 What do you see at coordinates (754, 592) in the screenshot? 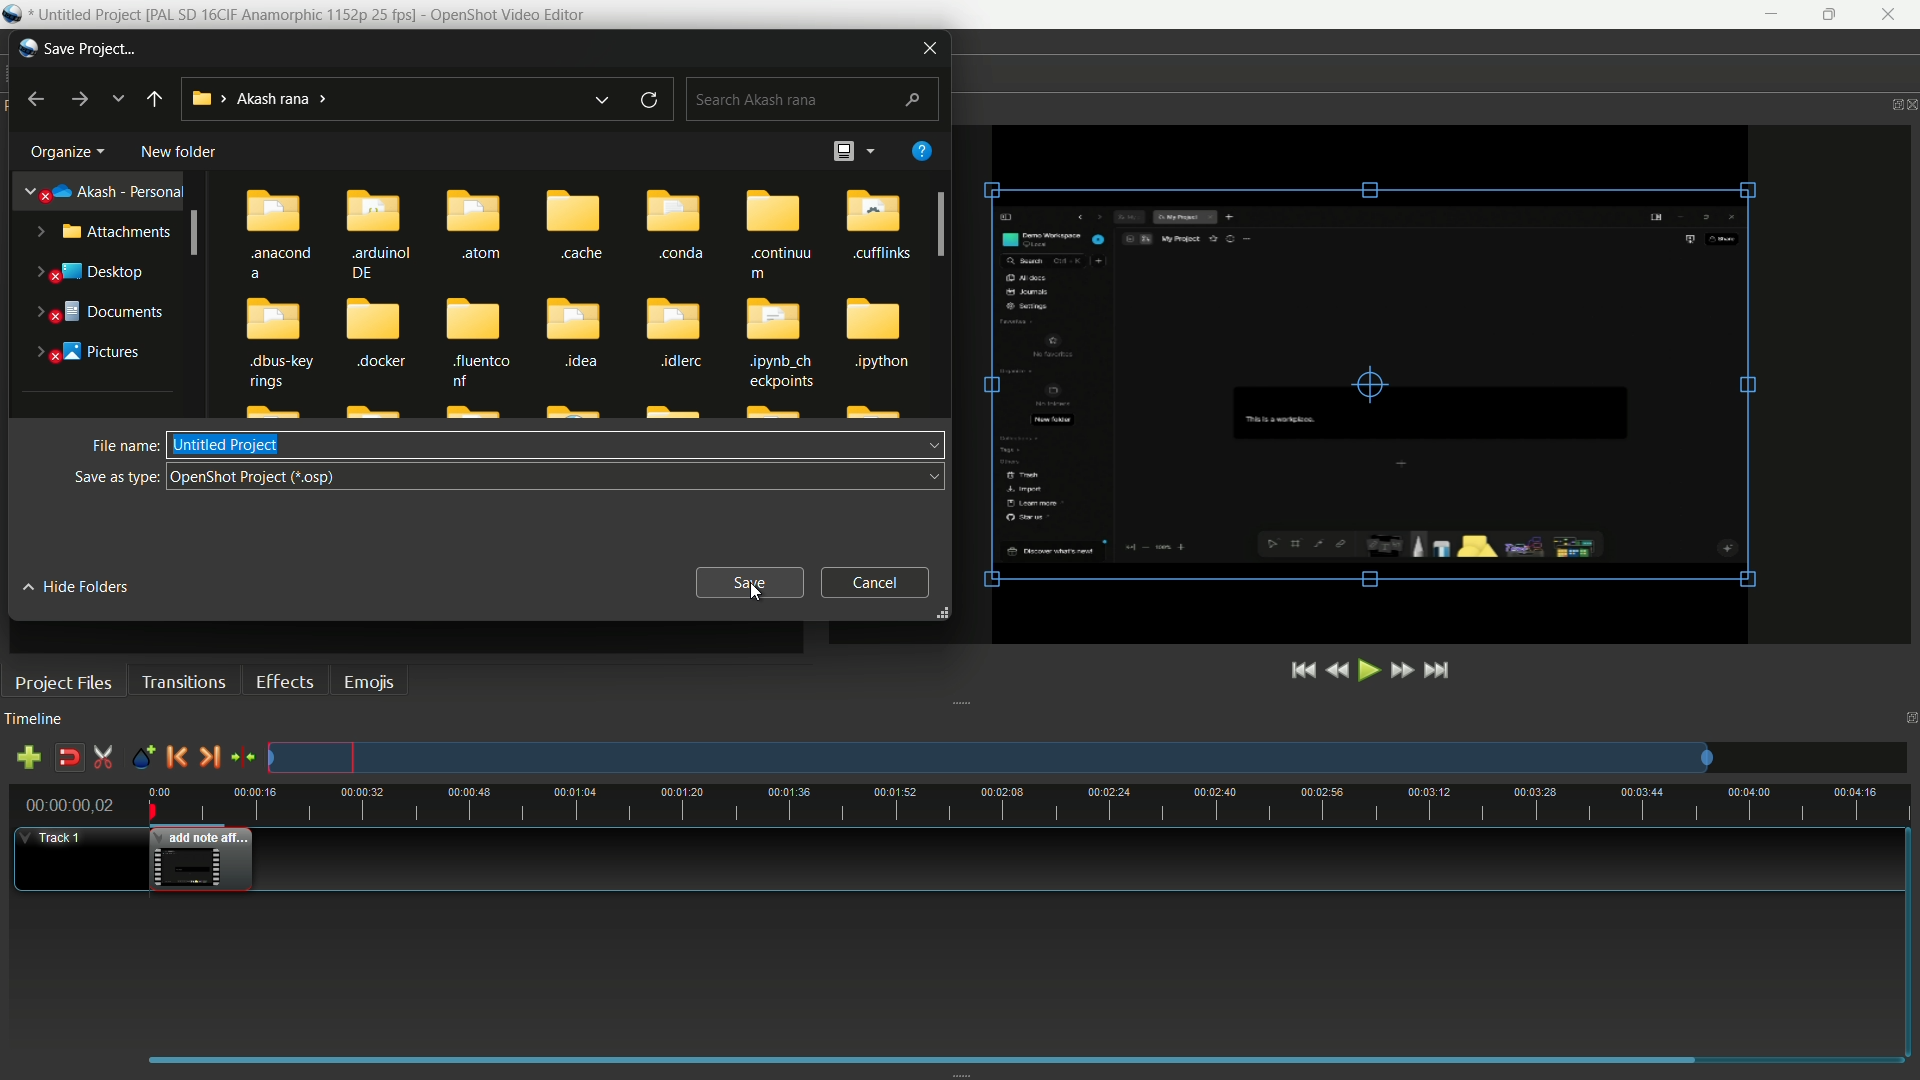
I see `Cursor` at bounding box center [754, 592].